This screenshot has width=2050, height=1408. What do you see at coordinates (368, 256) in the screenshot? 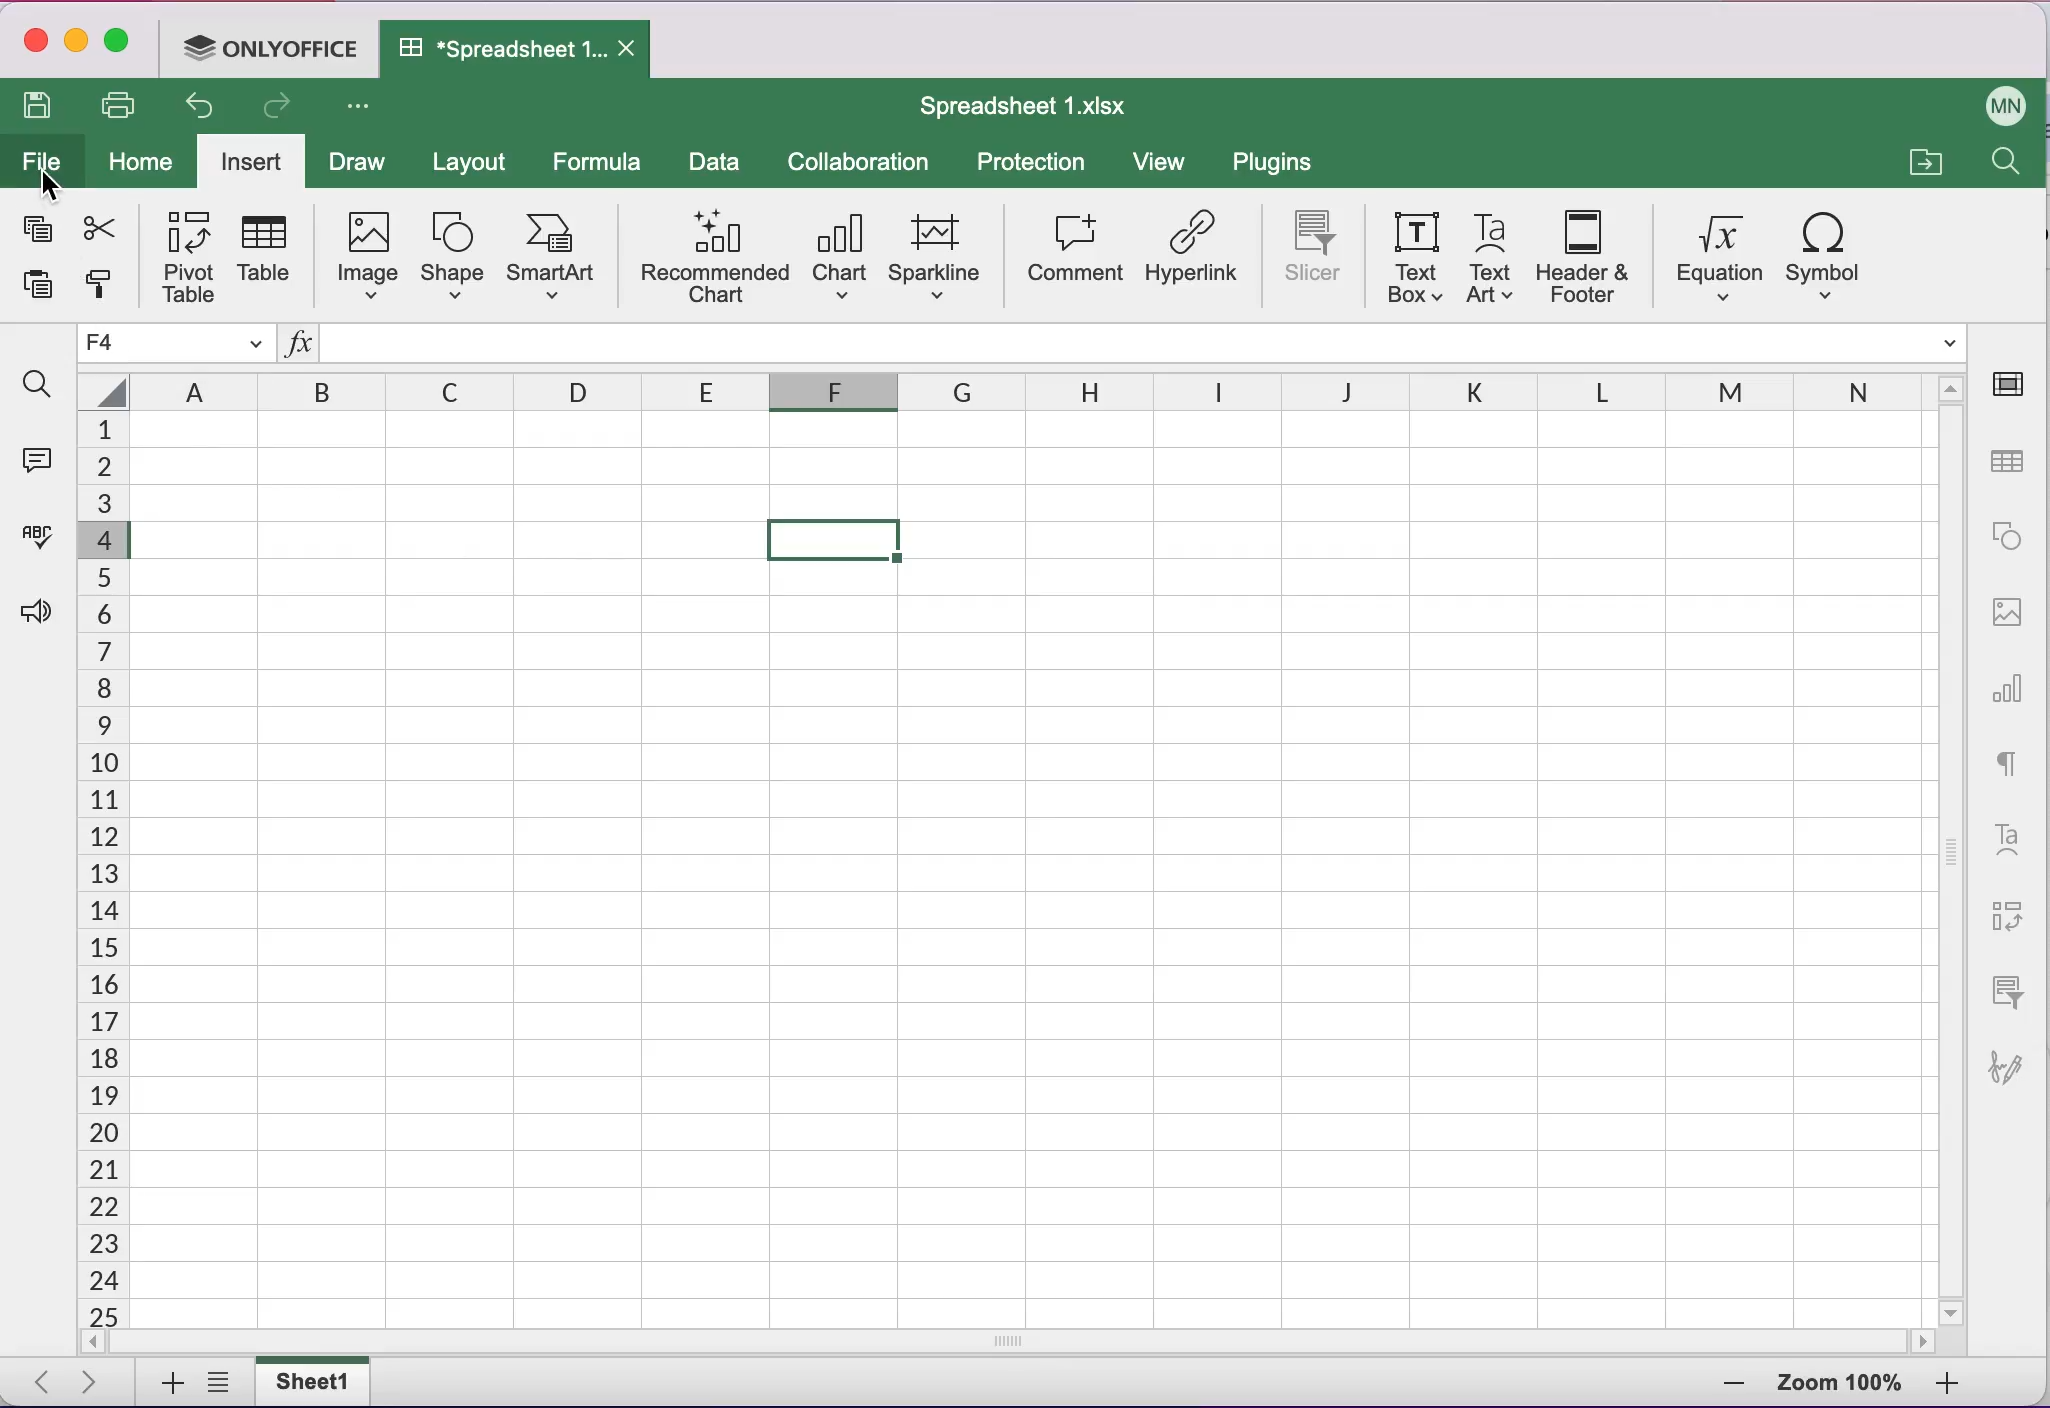
I see `image` at bounding box center [368, 256].